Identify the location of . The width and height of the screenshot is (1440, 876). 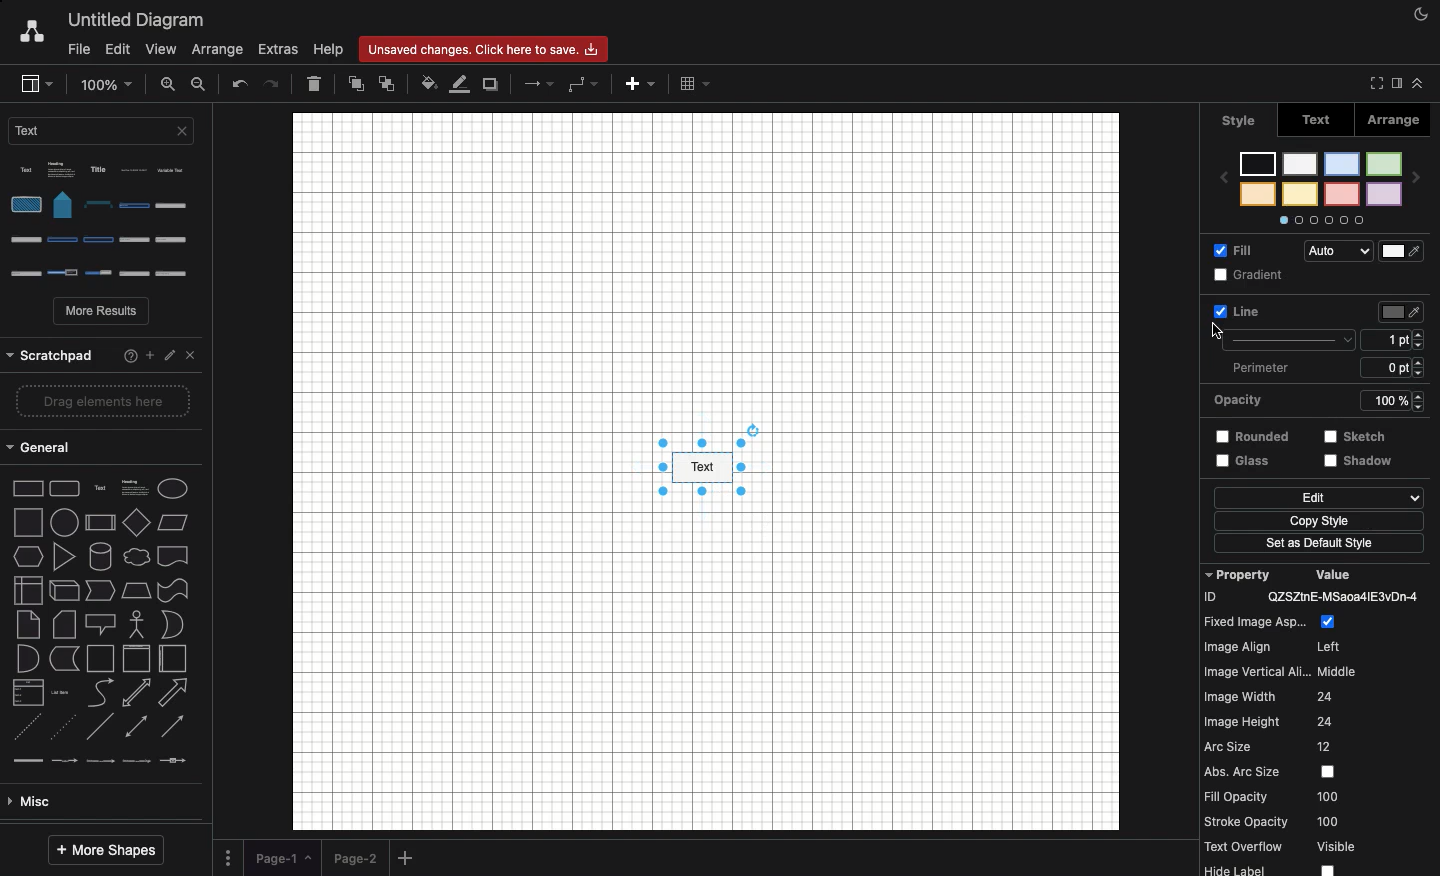
(100, 350).